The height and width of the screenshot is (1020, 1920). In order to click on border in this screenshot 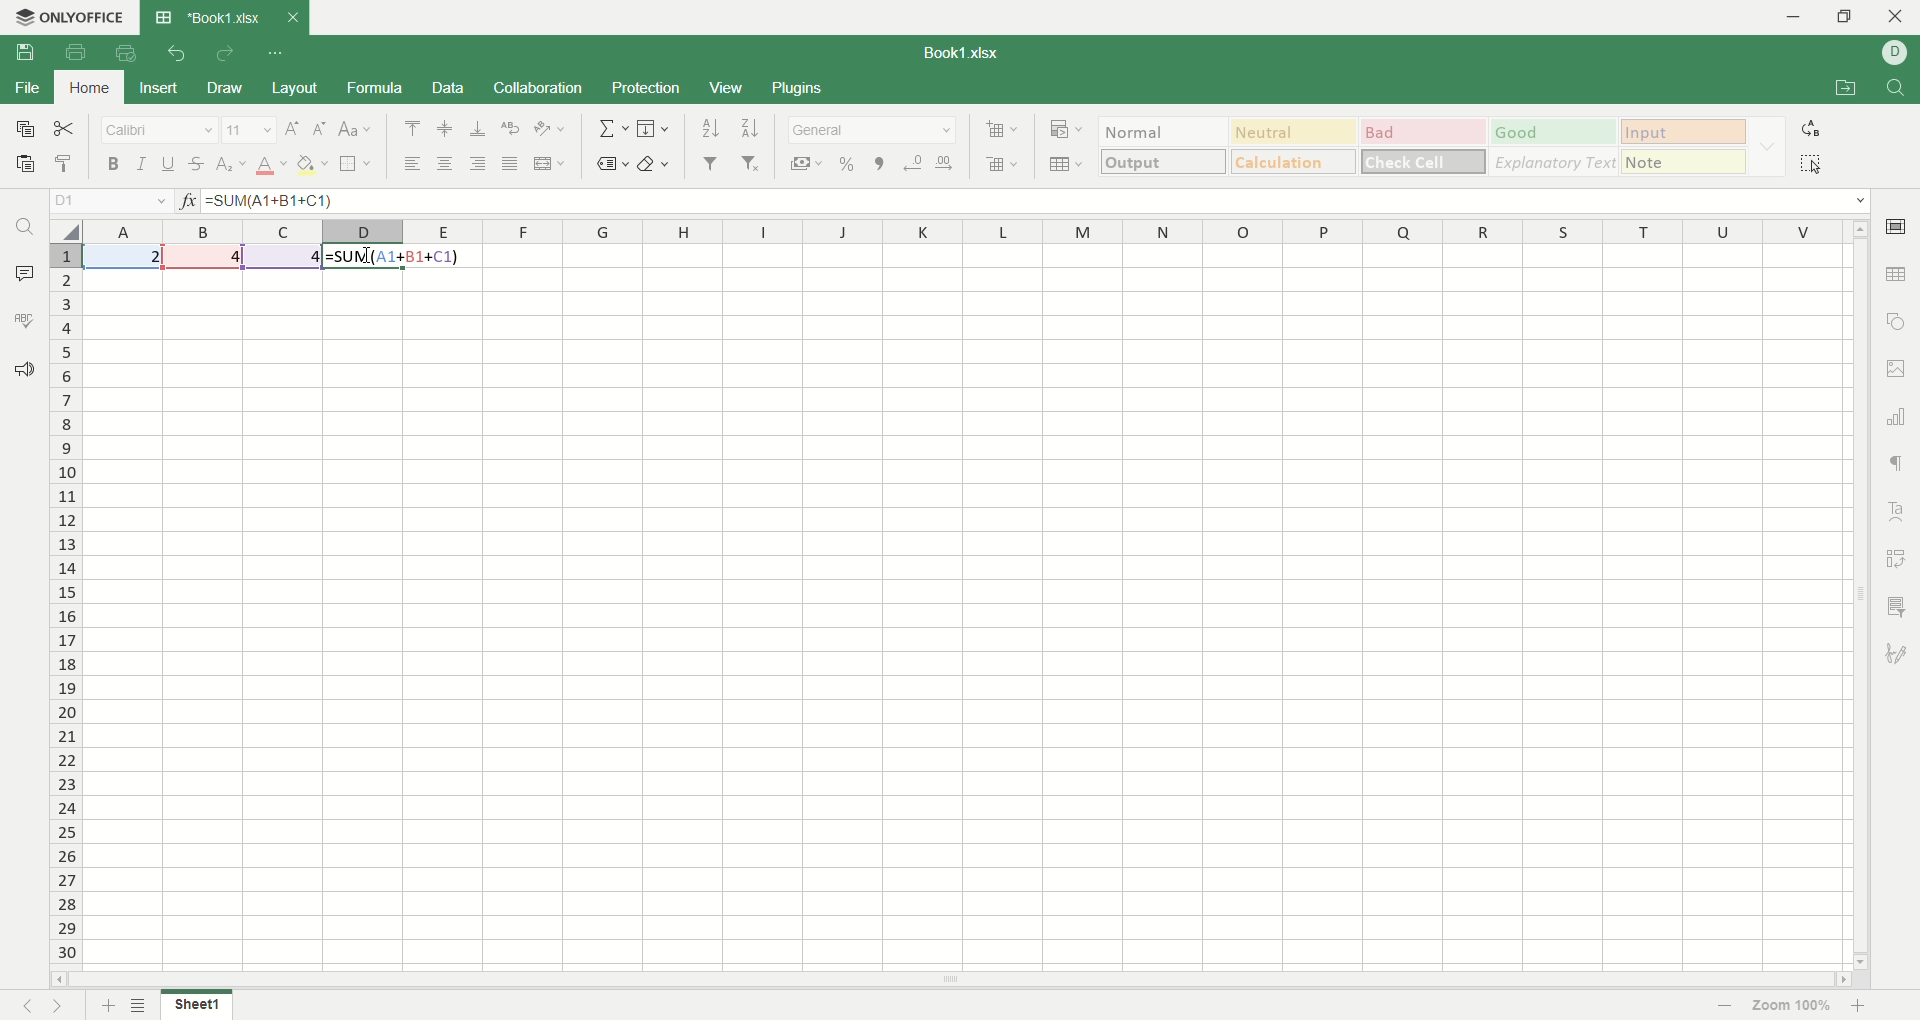, I will do `click(357, 162)`.